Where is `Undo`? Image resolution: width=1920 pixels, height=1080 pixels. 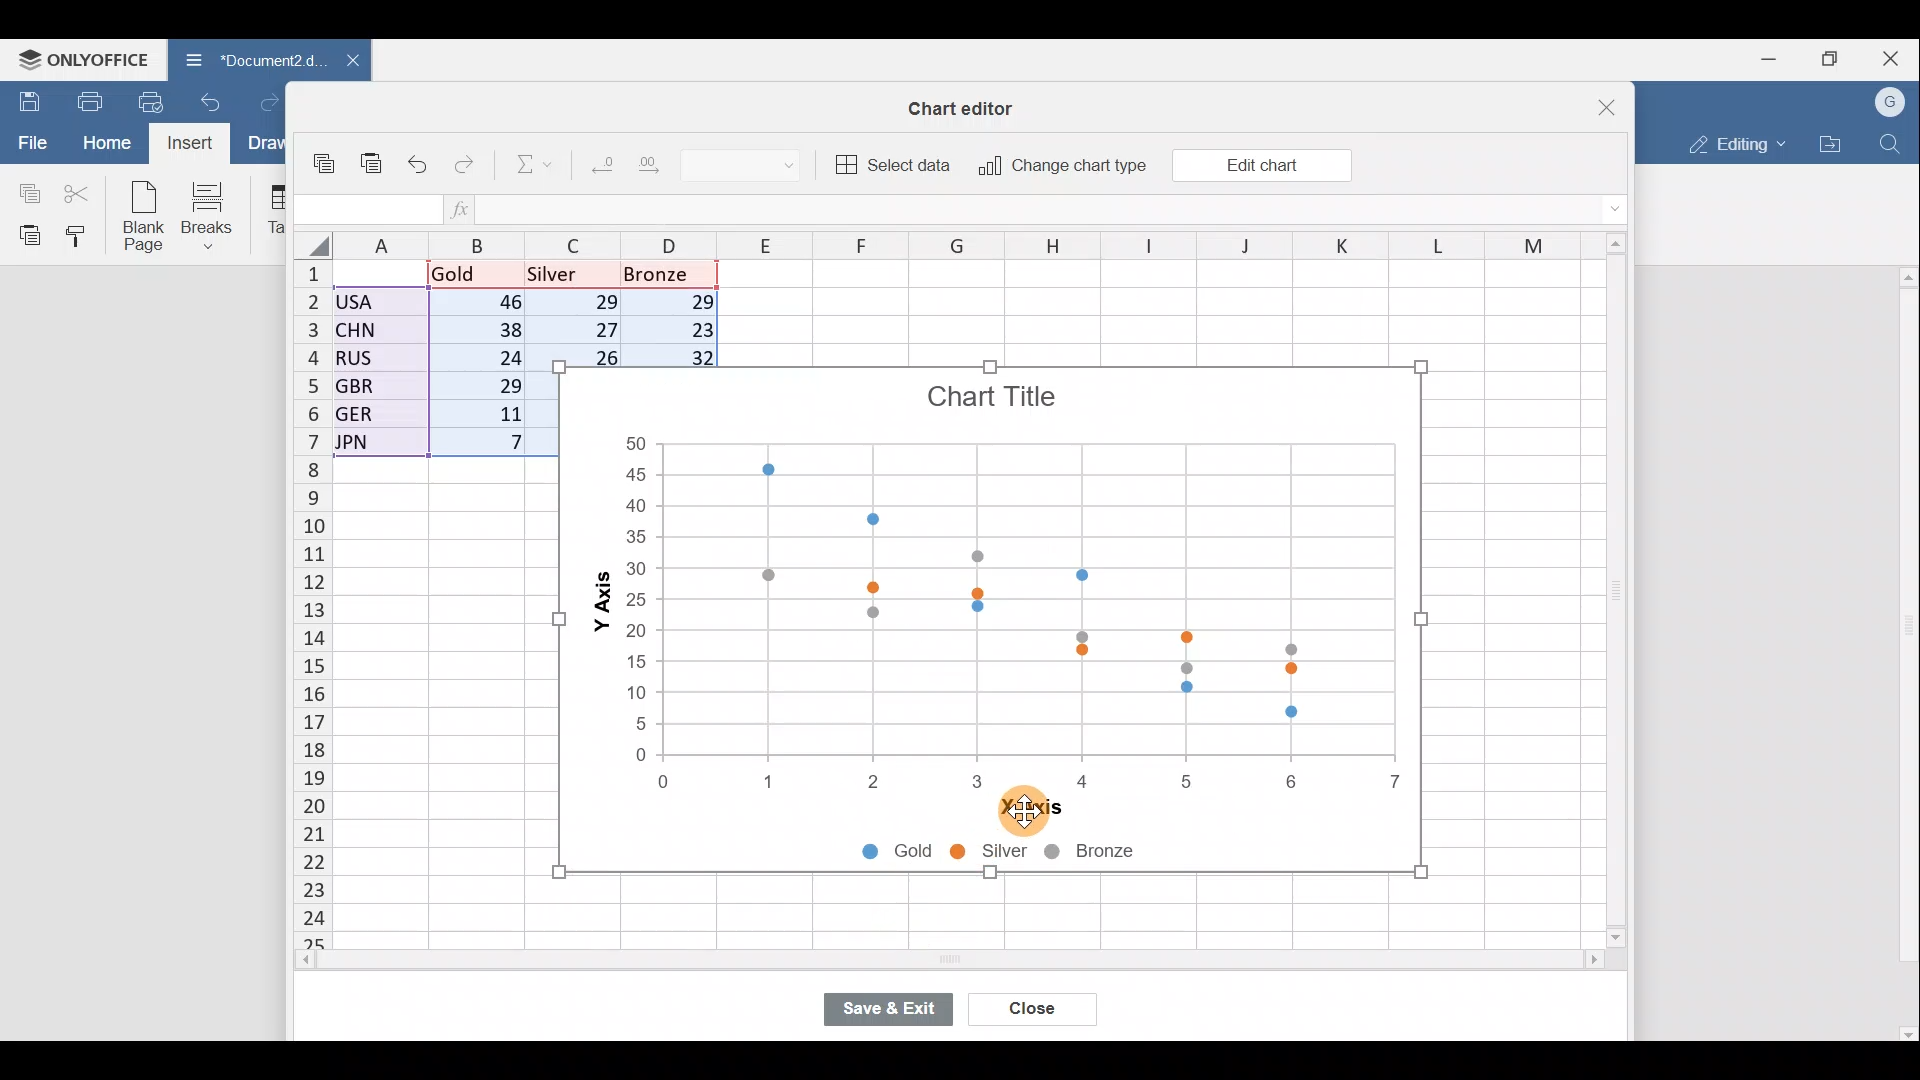 Undo is located at coordinates (216, 100).